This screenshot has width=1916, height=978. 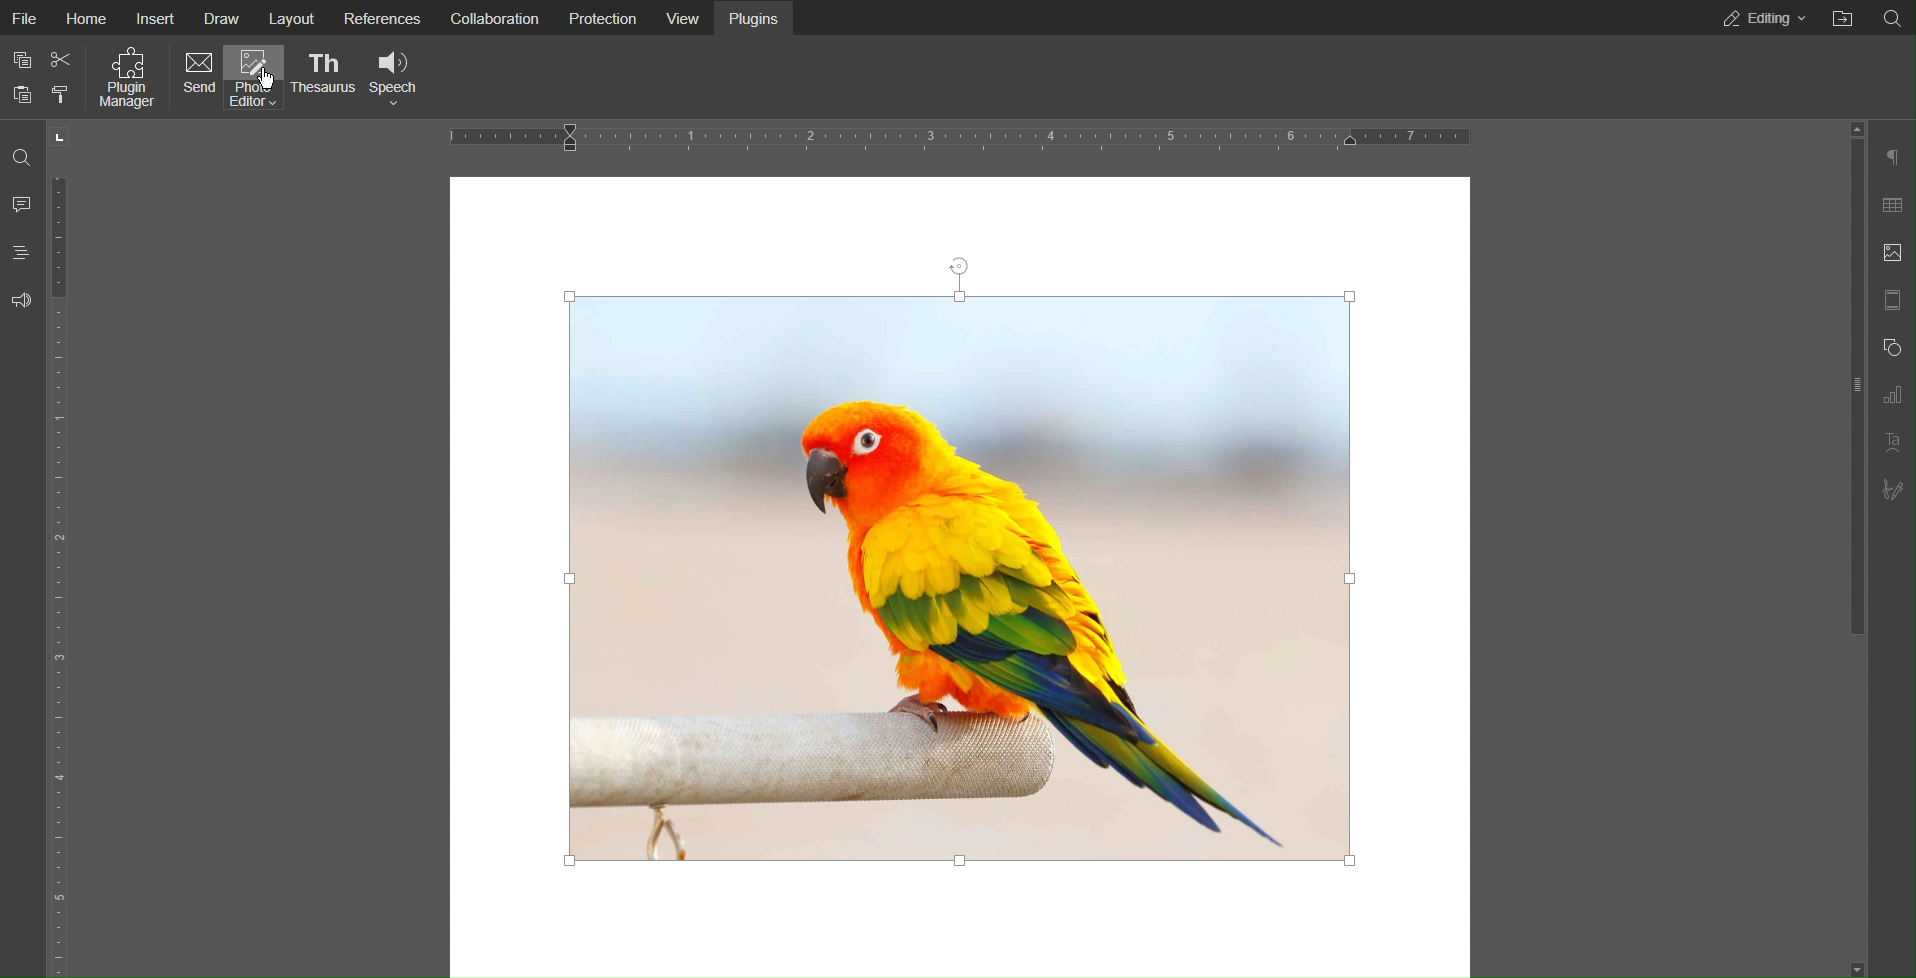 I want to click on Copy, so click(x=20, y=57).